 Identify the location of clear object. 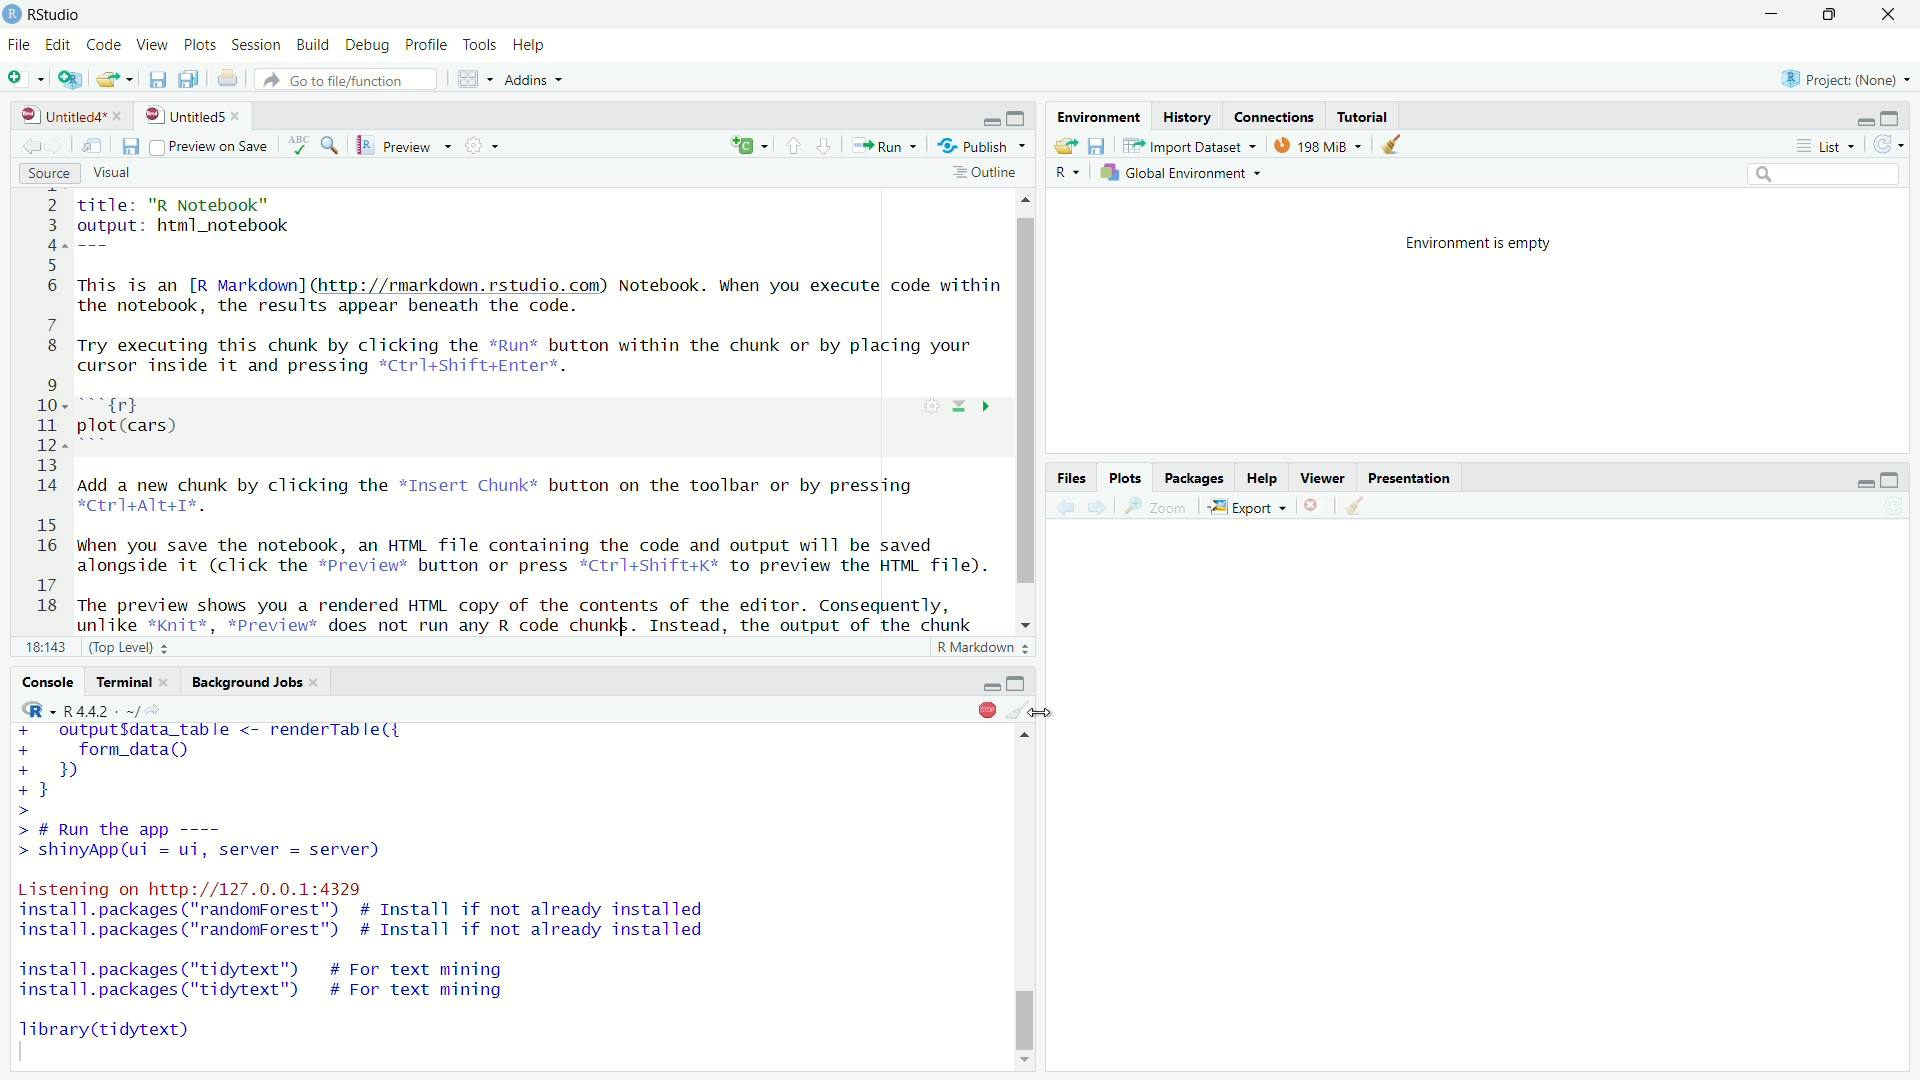
(1019, 710).